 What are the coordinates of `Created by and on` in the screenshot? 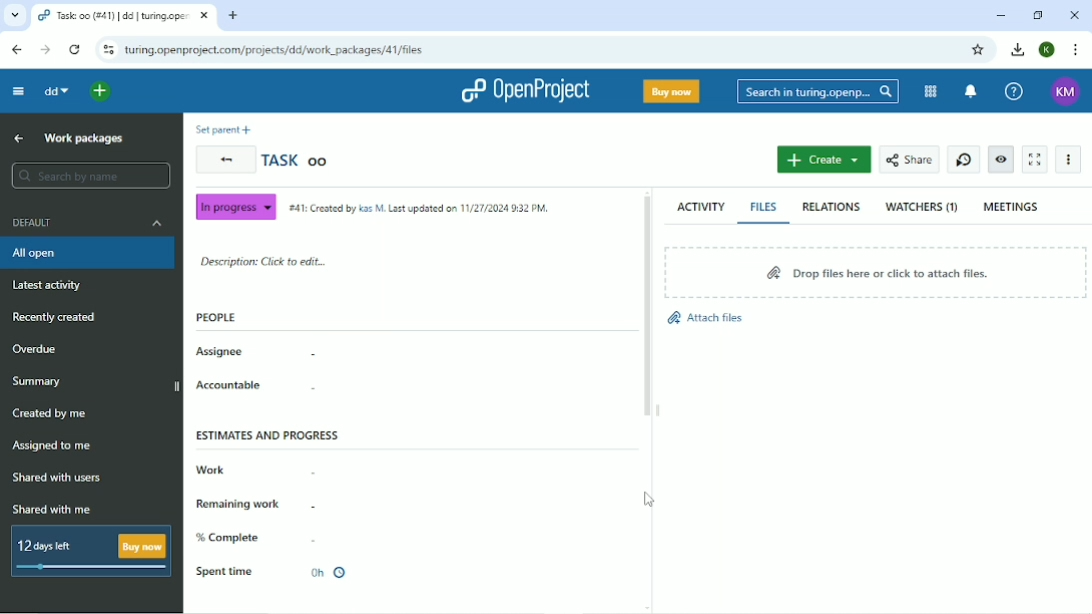 It's located at (419, 207).